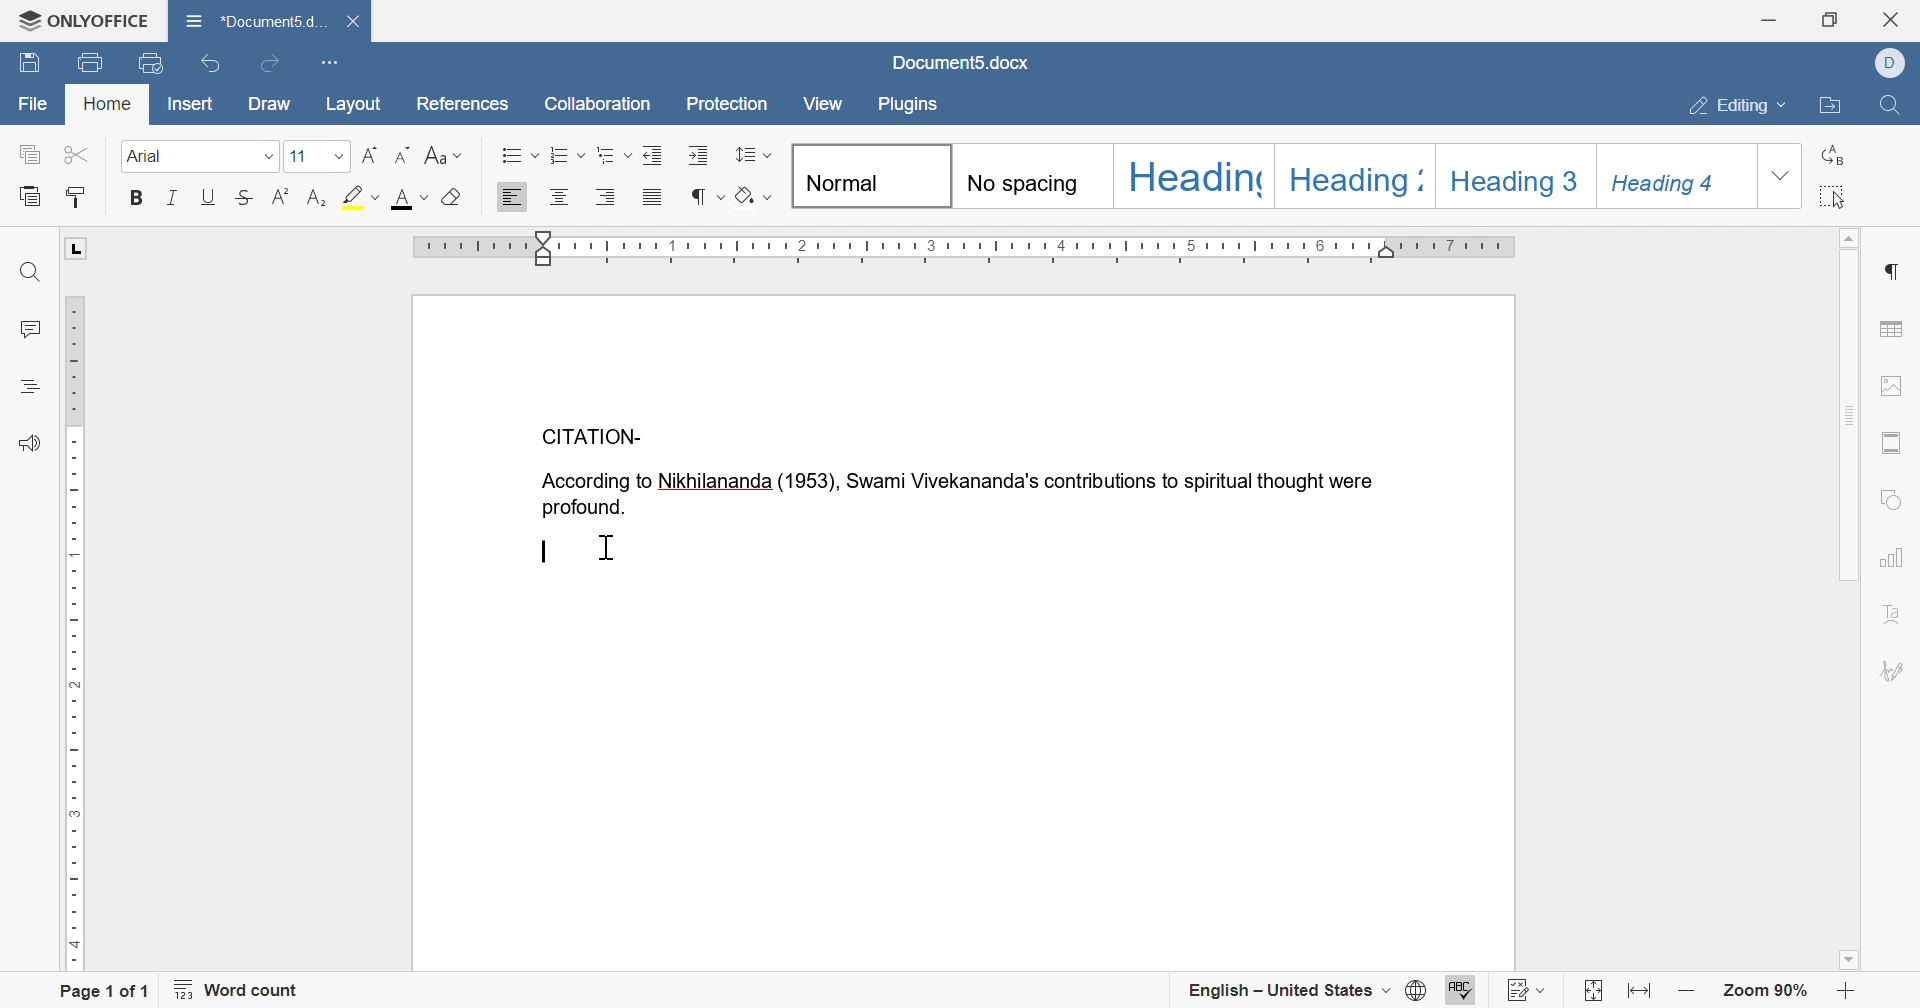 Image resolution: width=1920 pixels, height=1008 pixels. What do you see at coordinates (30, 198) in the screenshot?
I see `paste` at bounding box center [30, 198].